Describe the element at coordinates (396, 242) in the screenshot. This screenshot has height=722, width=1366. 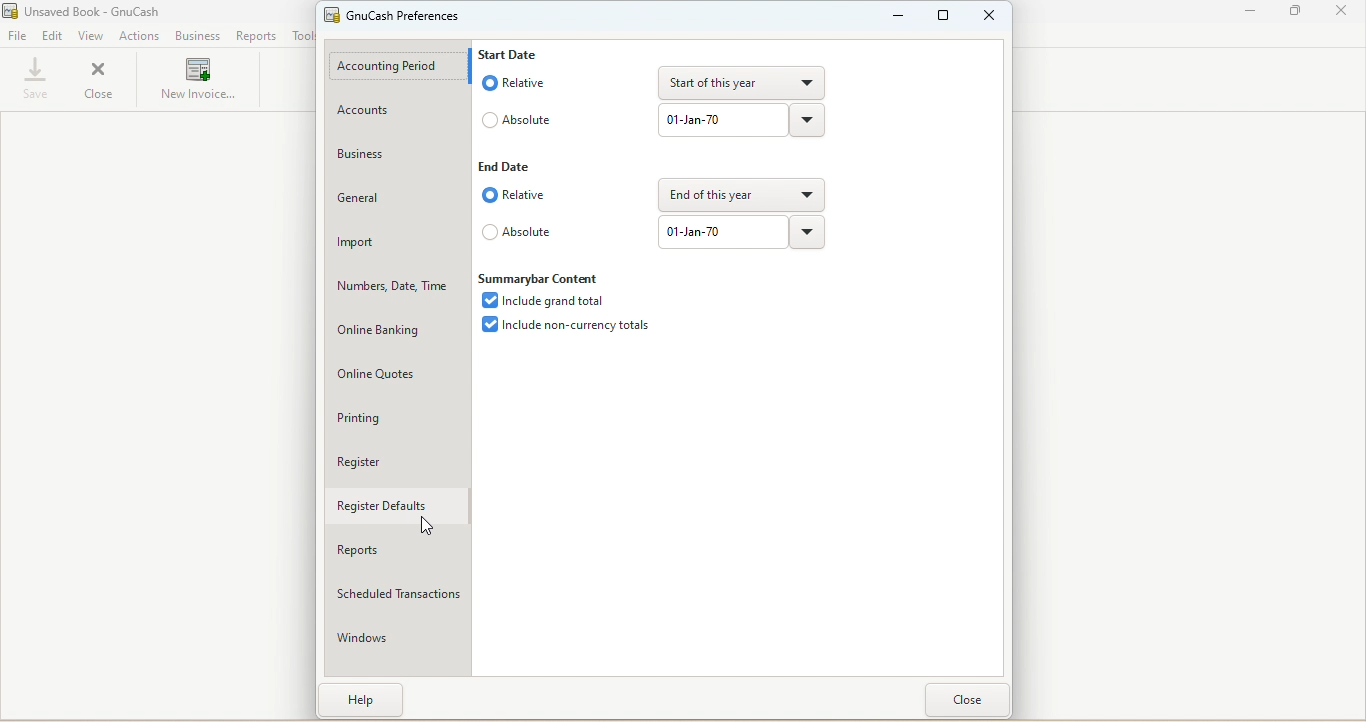
I see `Import` at that location.